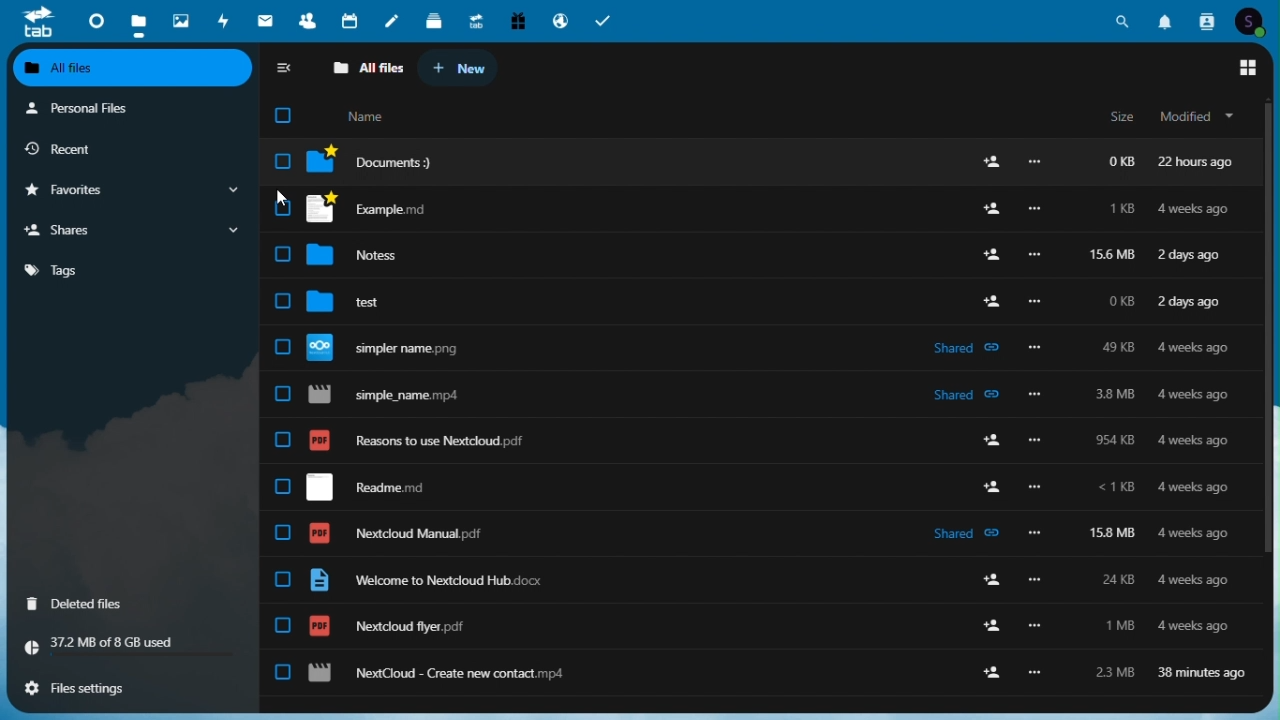 Image resolution: width=1280 pixels, height=720 pixels. I want to click on all files, so click(134, 68).